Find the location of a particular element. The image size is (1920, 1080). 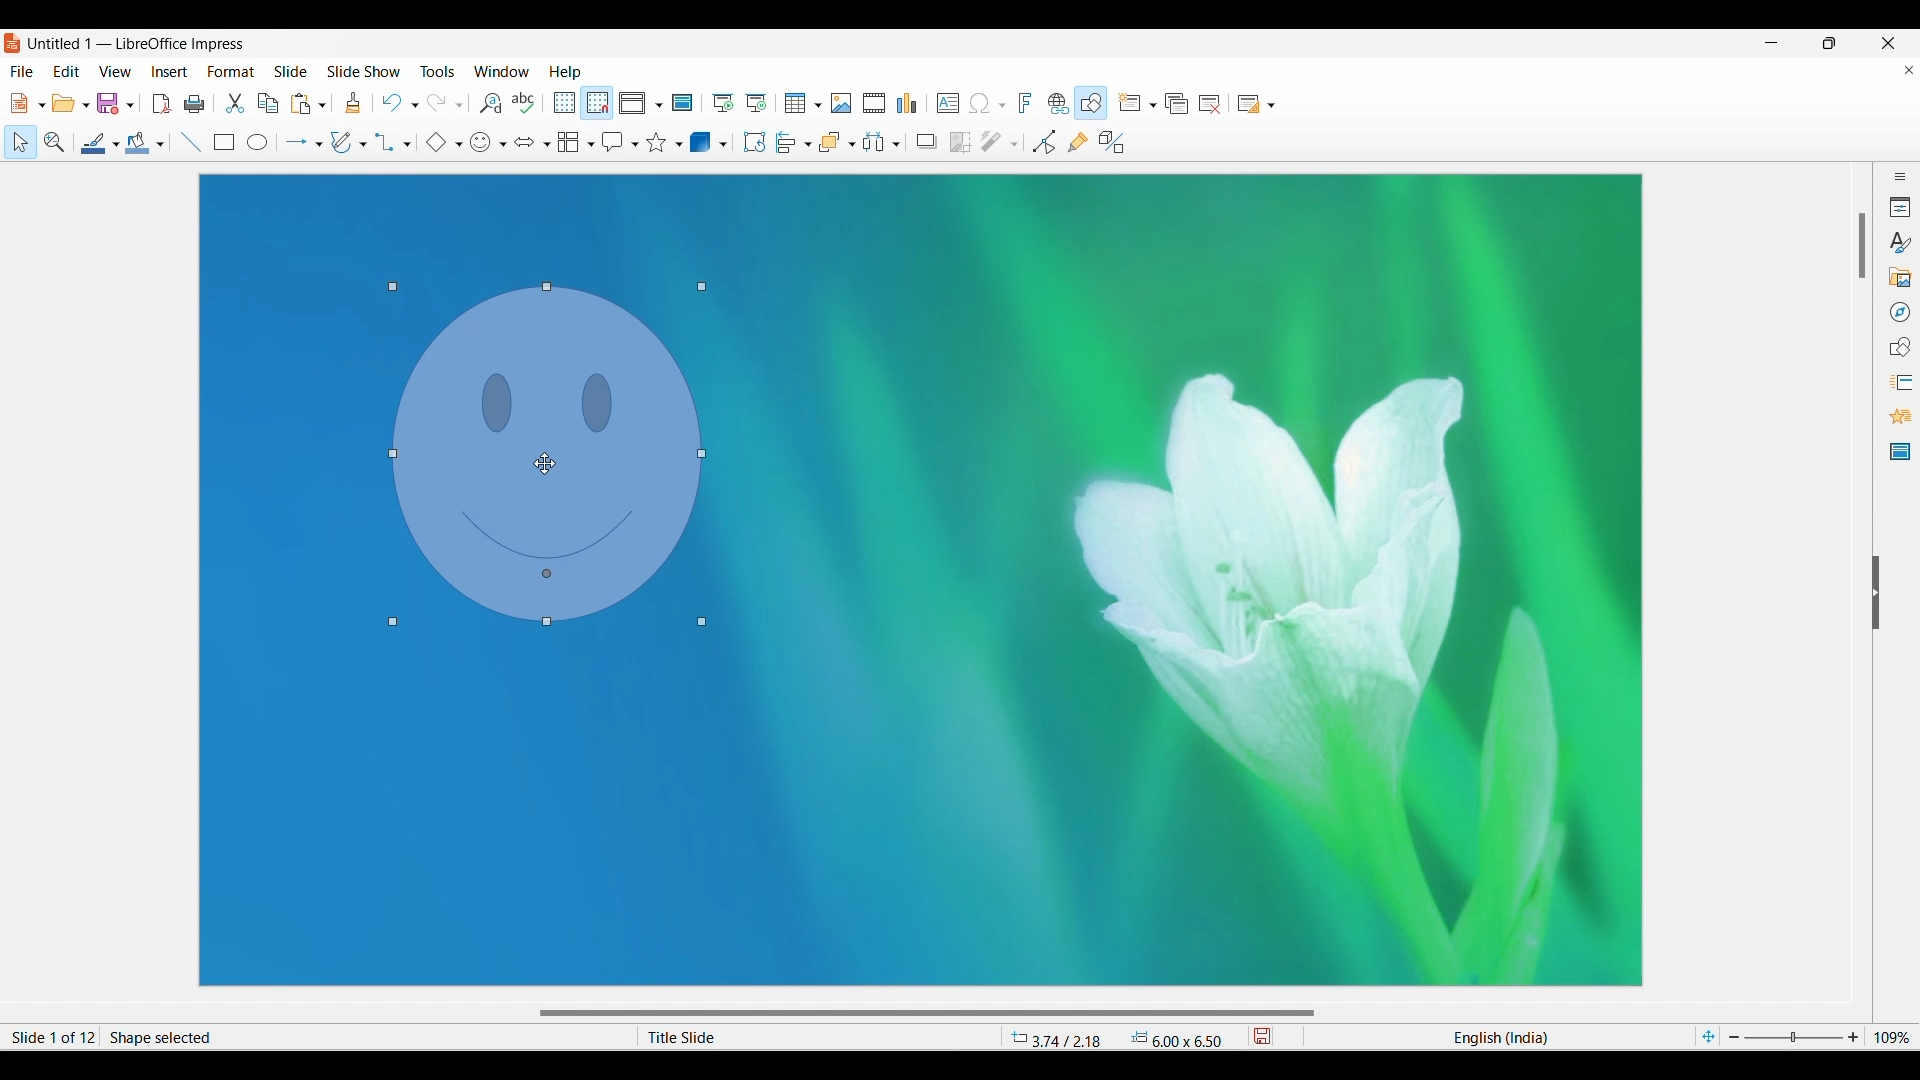

Line and arrow options is located at coordinates (319, 145).